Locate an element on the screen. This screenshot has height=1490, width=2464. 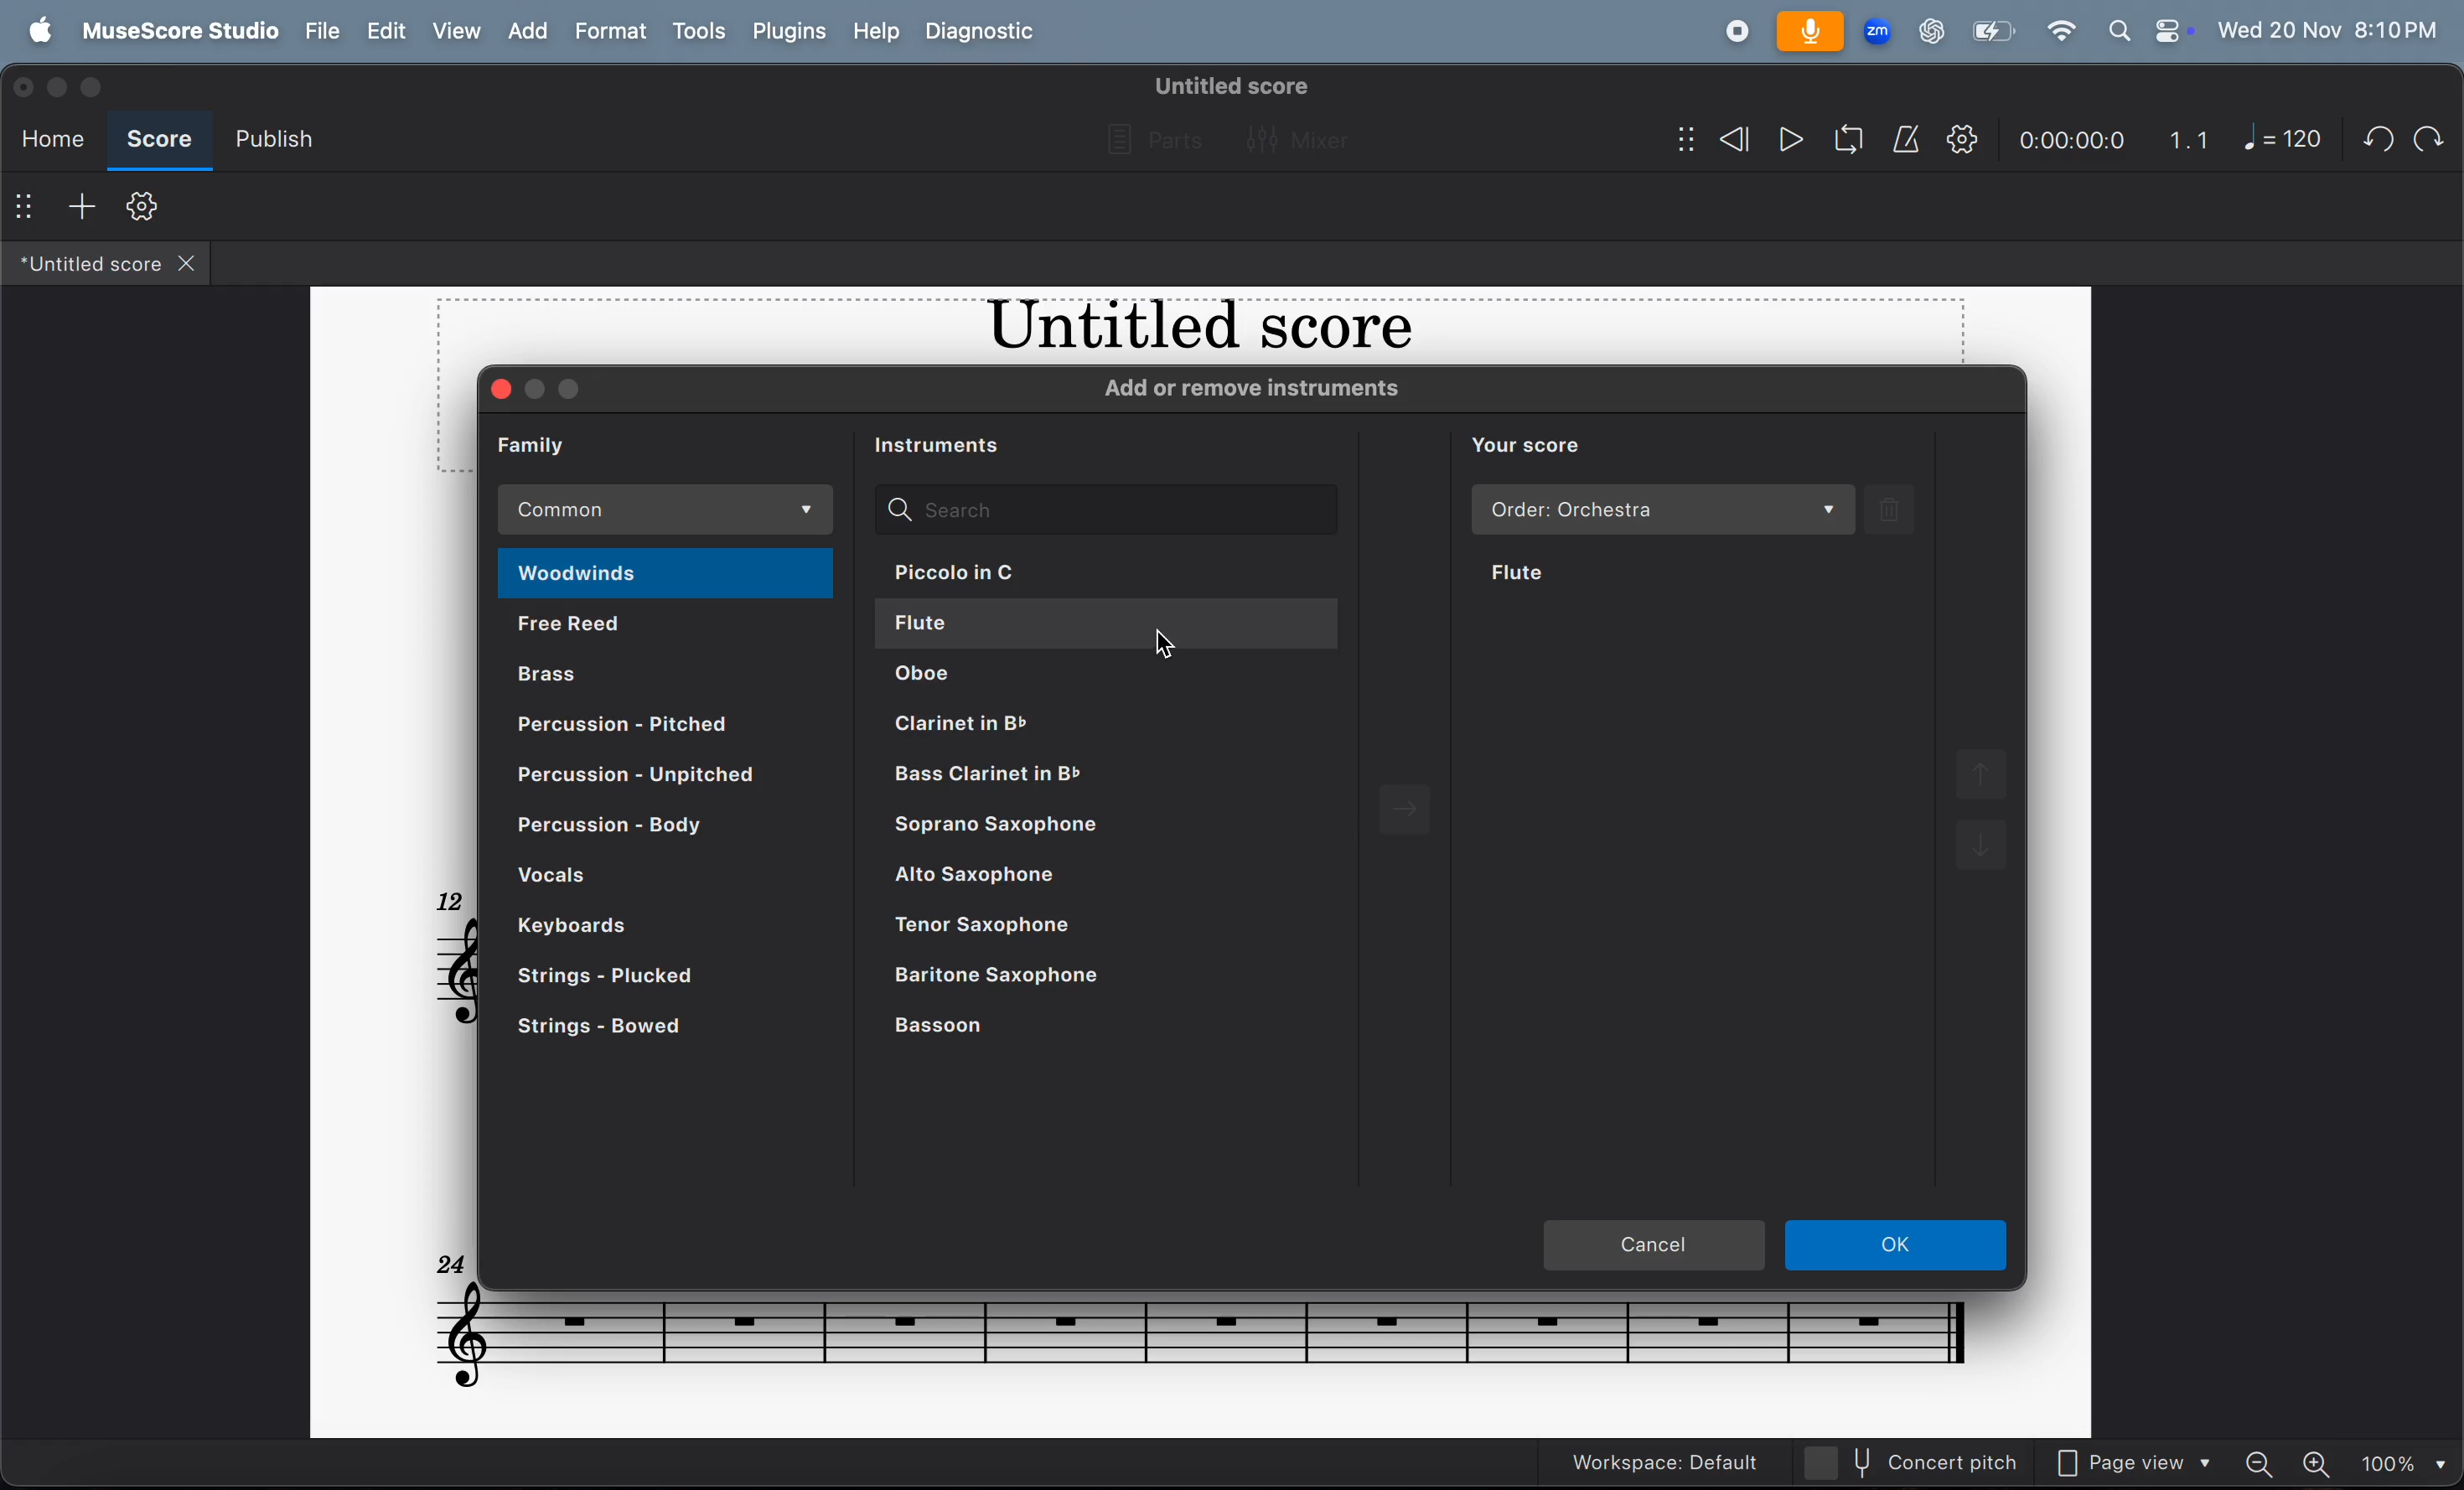
rewind is located at coordinates (1730, 138).